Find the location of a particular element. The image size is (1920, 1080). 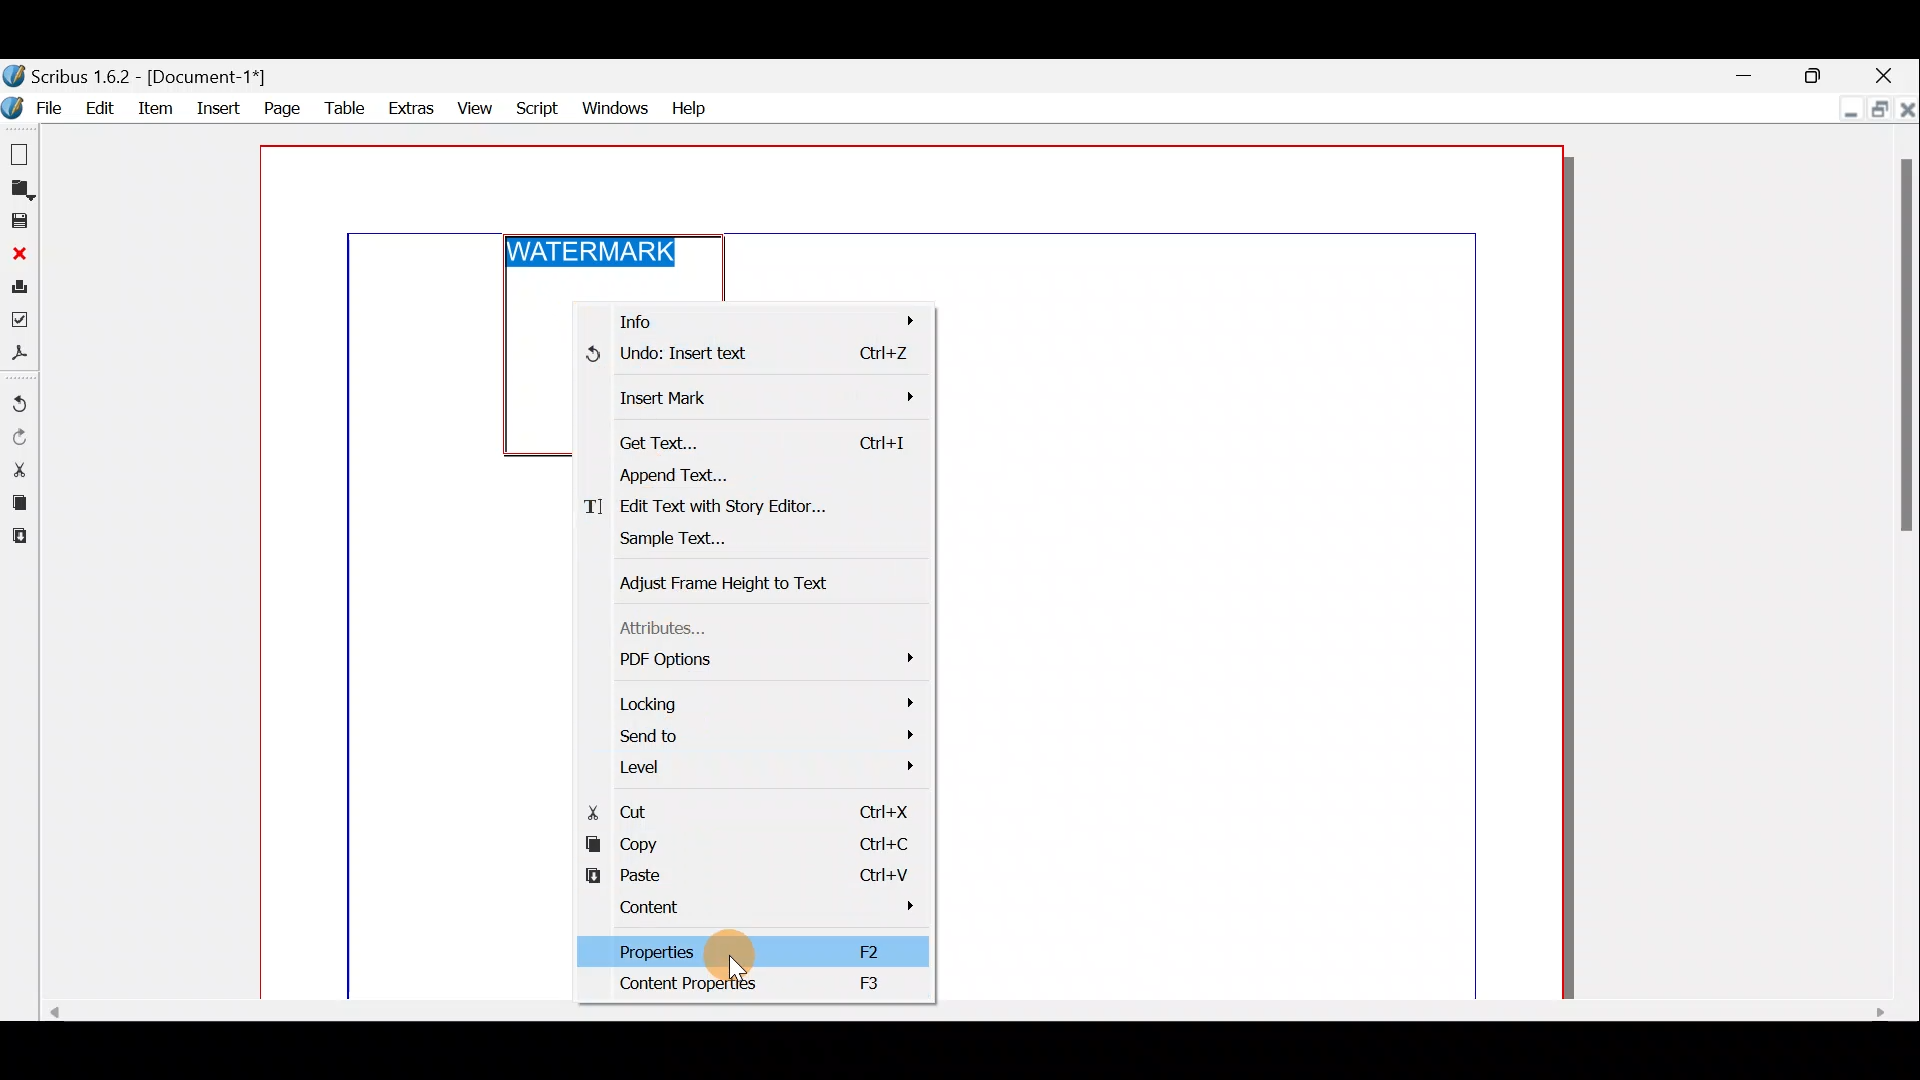

Copy is located at coordinates (16, 505).